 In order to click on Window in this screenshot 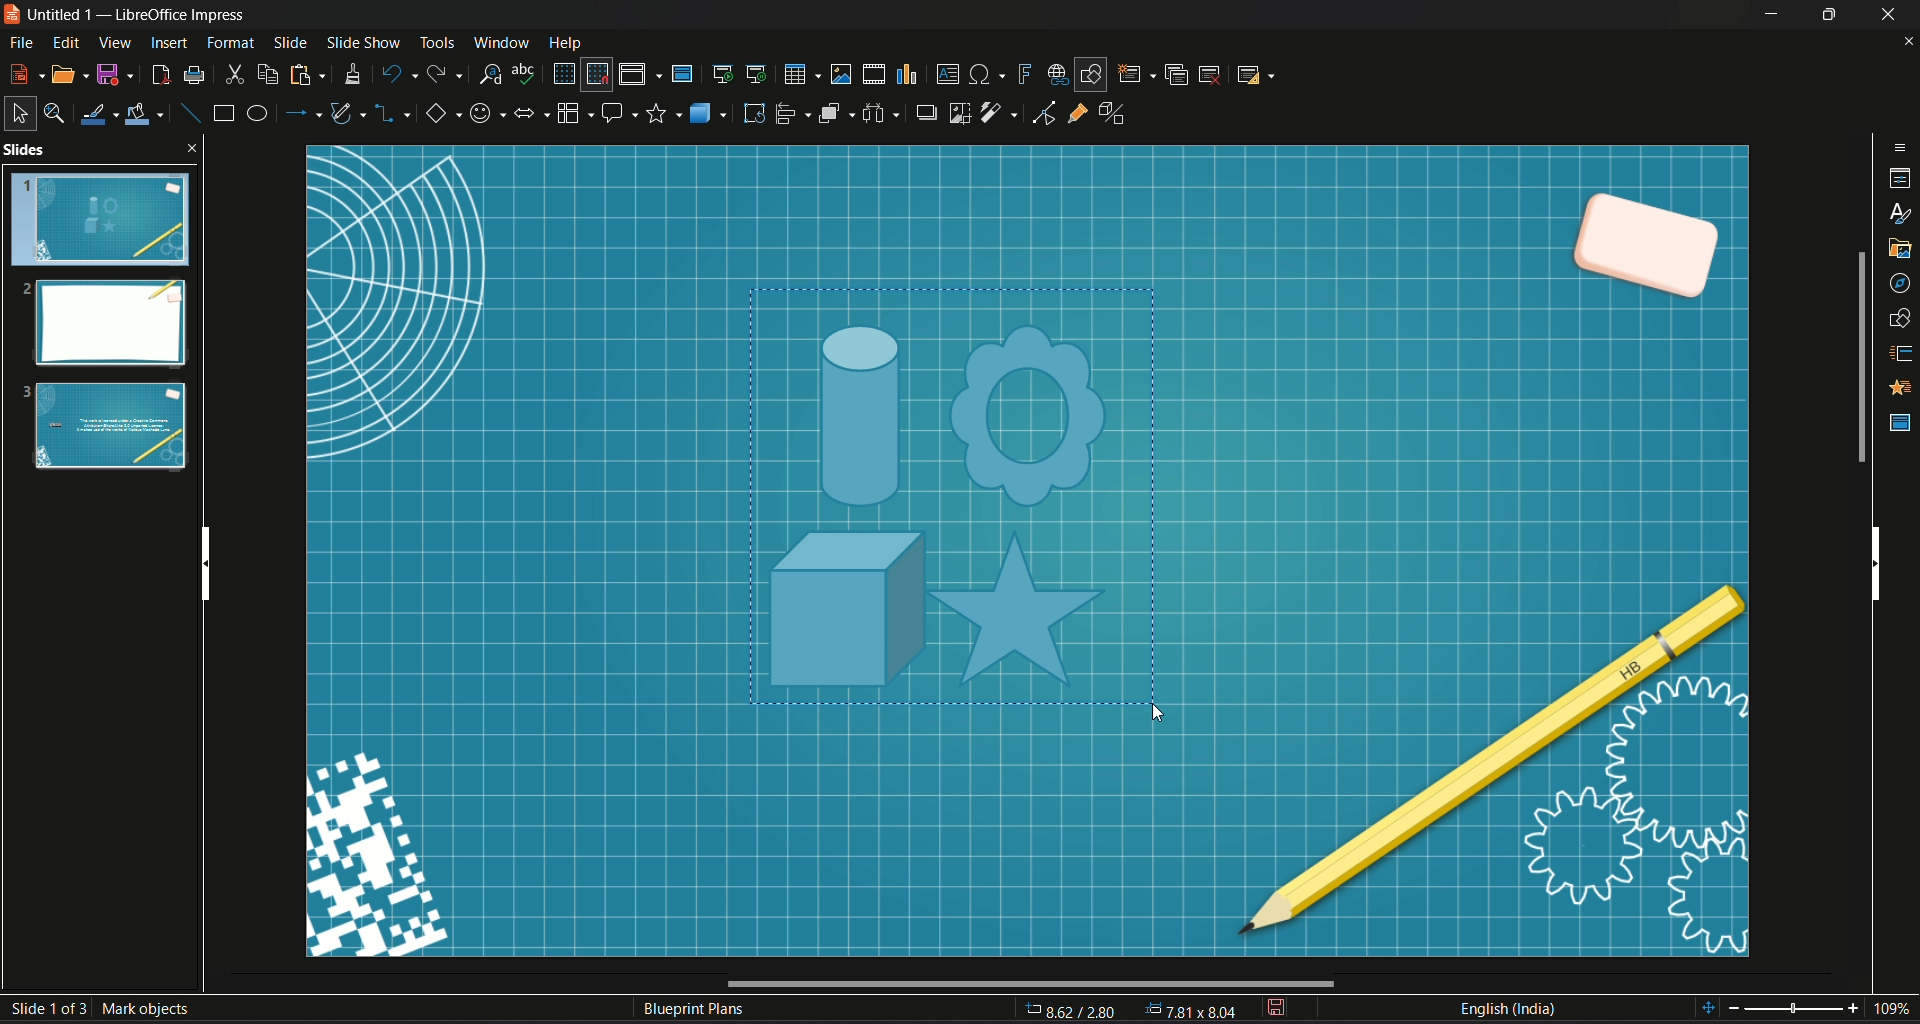, I will do `click(497, 41)`.